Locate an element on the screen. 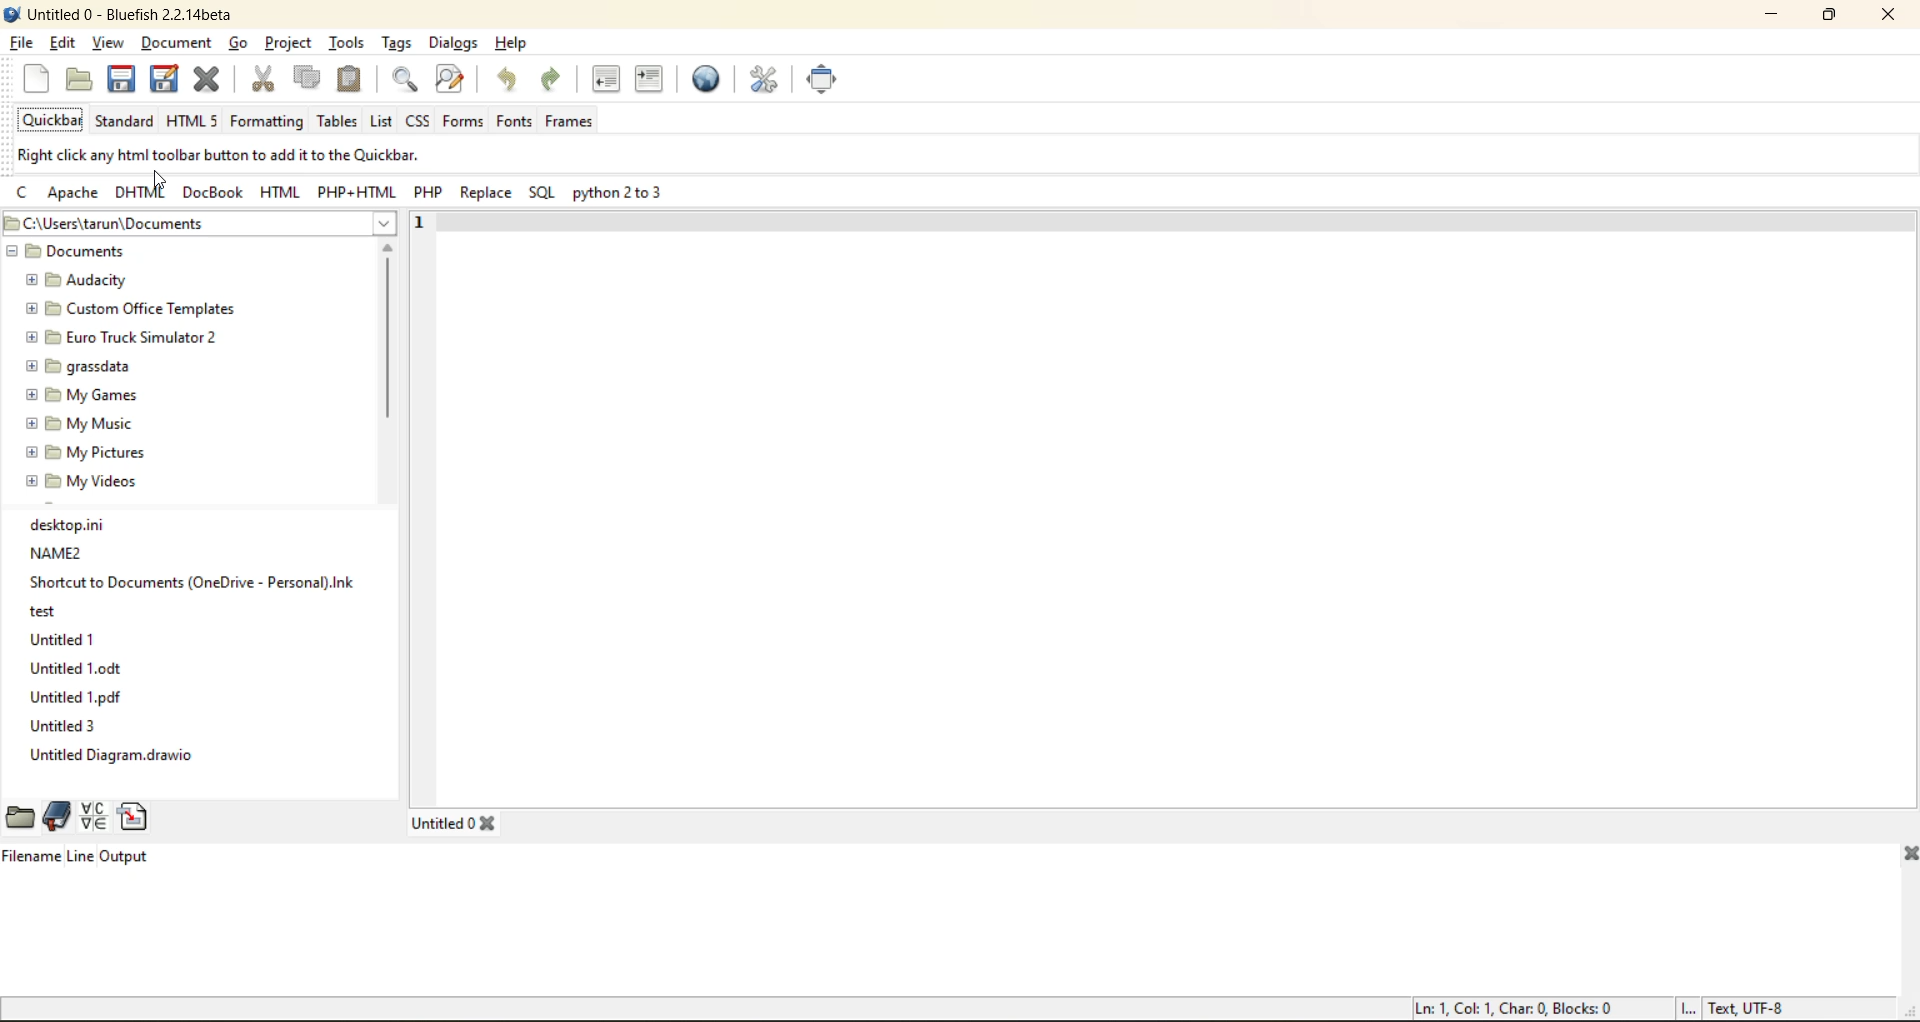 The width and height of the screenshot is (1920, 1022). frames is located at coordinates (574, 118).